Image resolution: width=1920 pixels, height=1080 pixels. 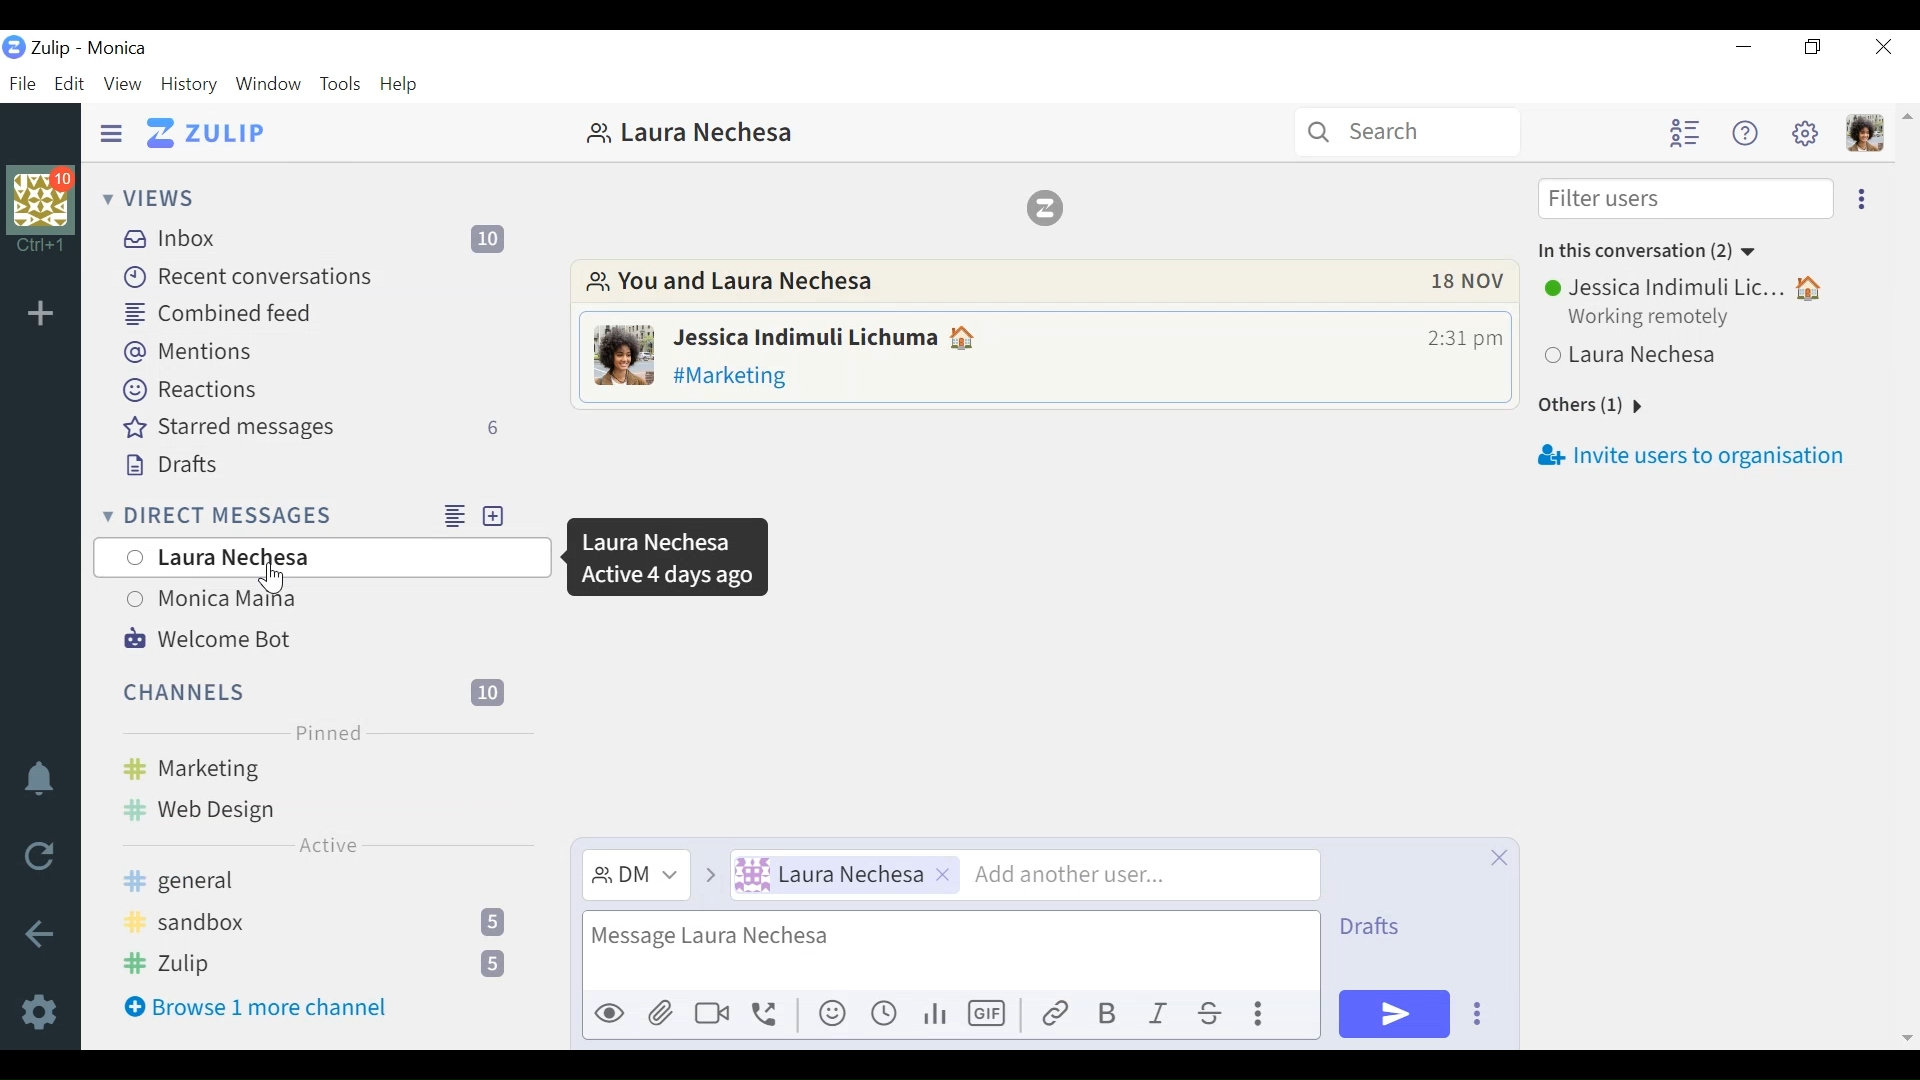 What do you see at coordinates (1367, 929) in the screenshot?
I see `Drafts` at bounding box center [1367, 929].